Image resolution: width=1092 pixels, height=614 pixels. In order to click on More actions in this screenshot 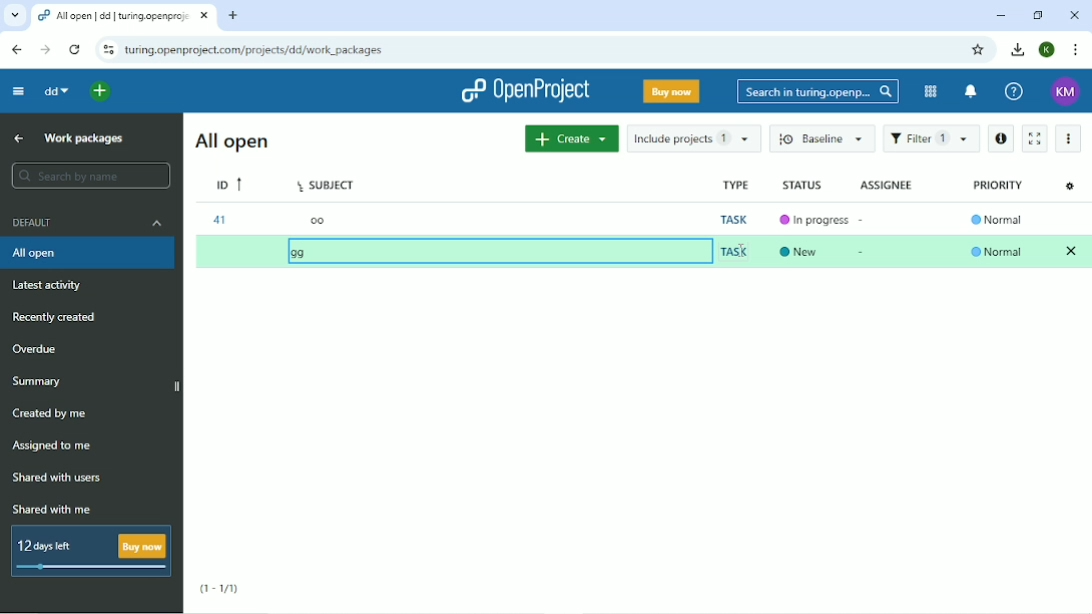, I will do `click(1070, 137)`.